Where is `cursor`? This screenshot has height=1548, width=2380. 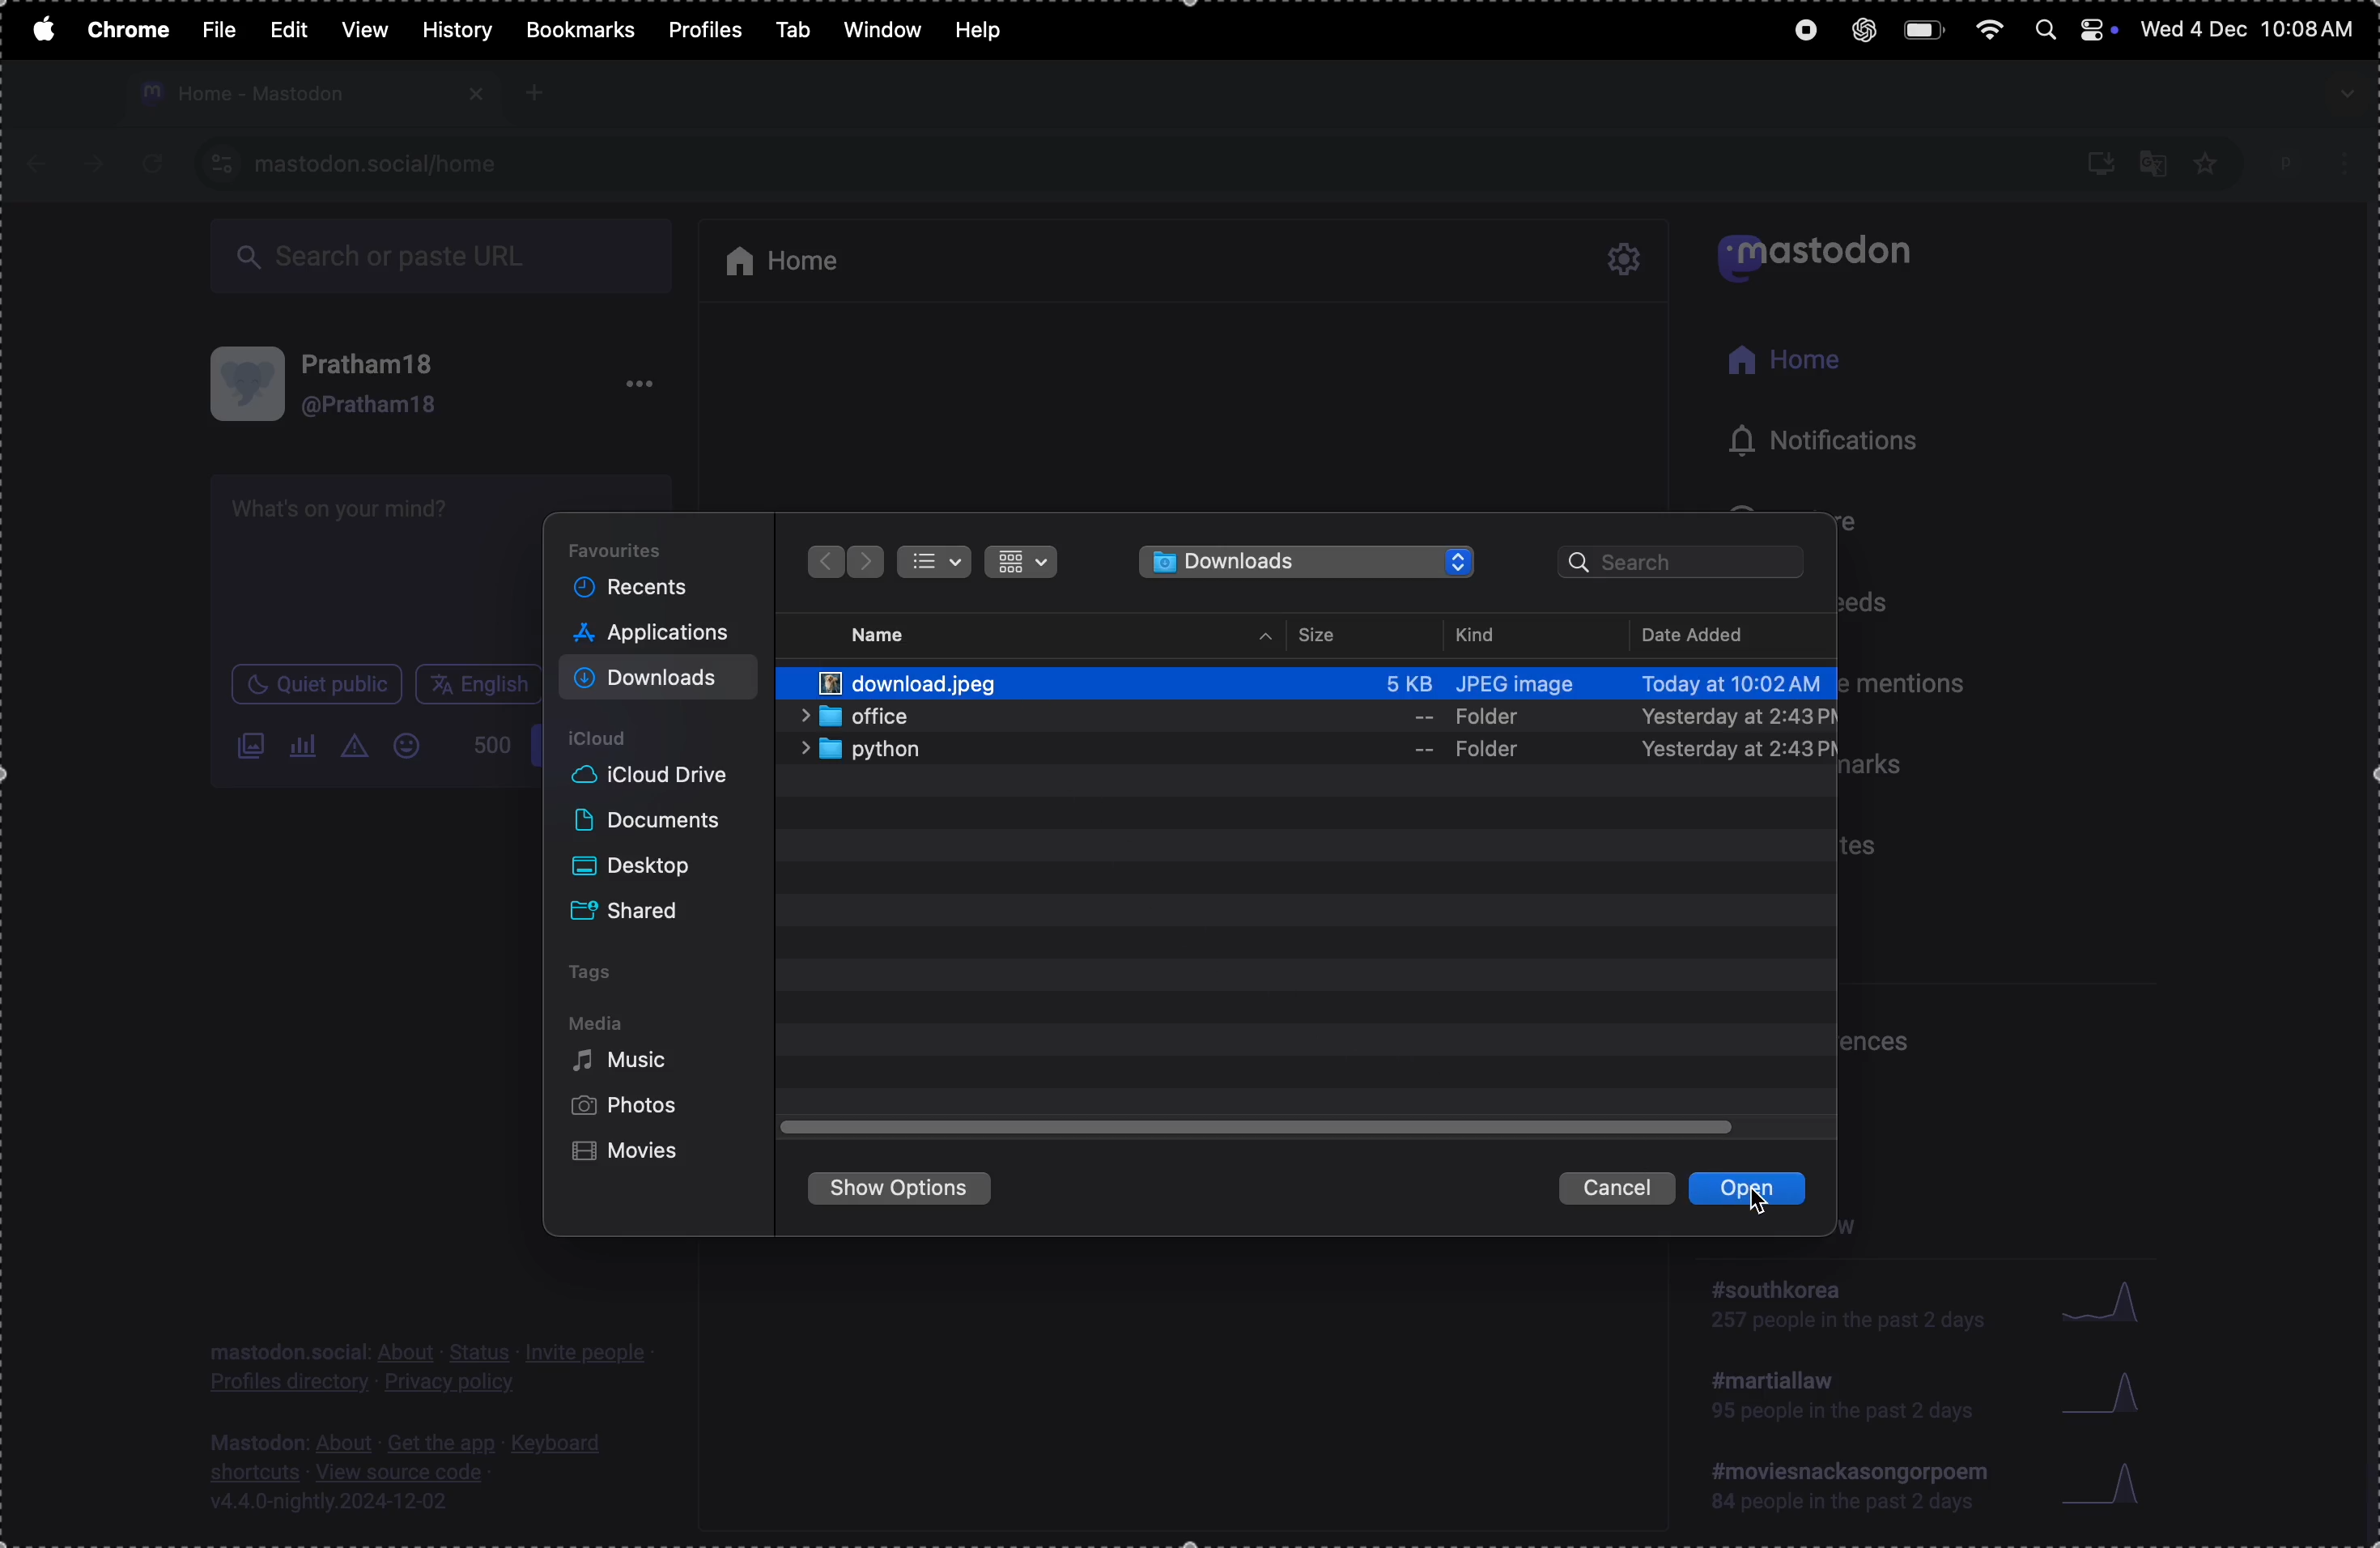 cursor is located at coordinates (1769, 1203).